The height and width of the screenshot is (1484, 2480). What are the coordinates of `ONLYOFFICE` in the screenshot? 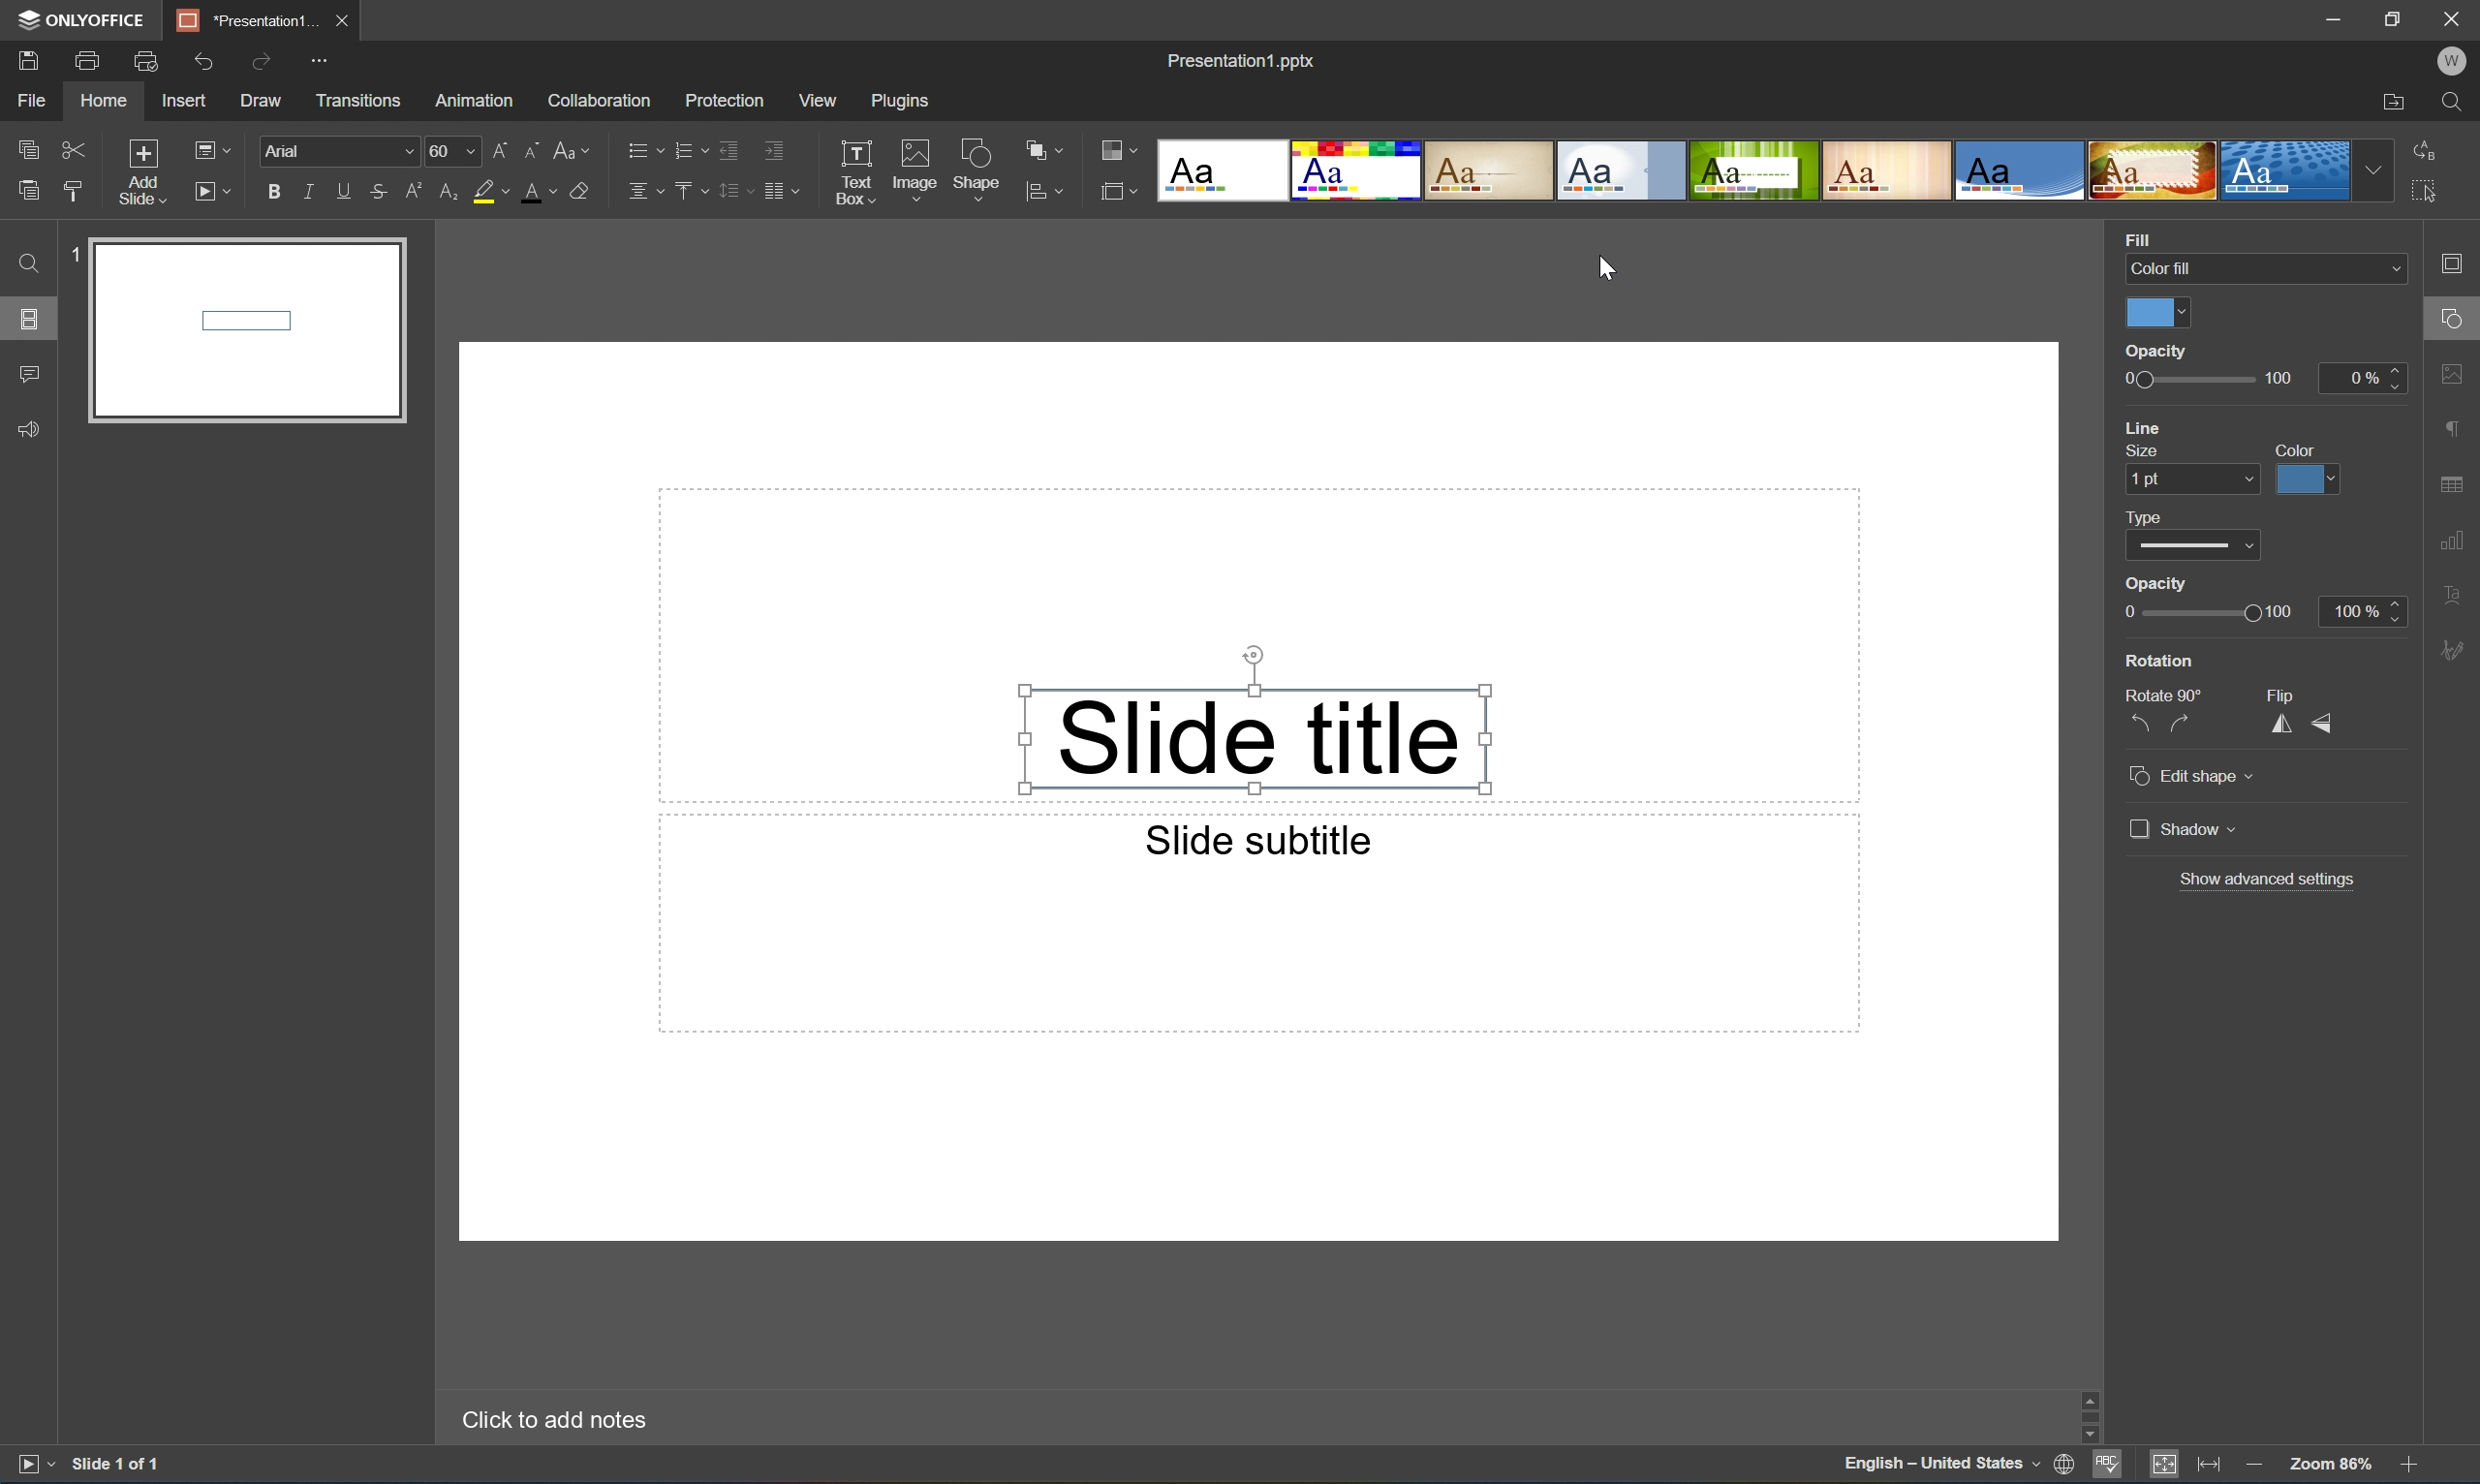 It's located at (84, 21).